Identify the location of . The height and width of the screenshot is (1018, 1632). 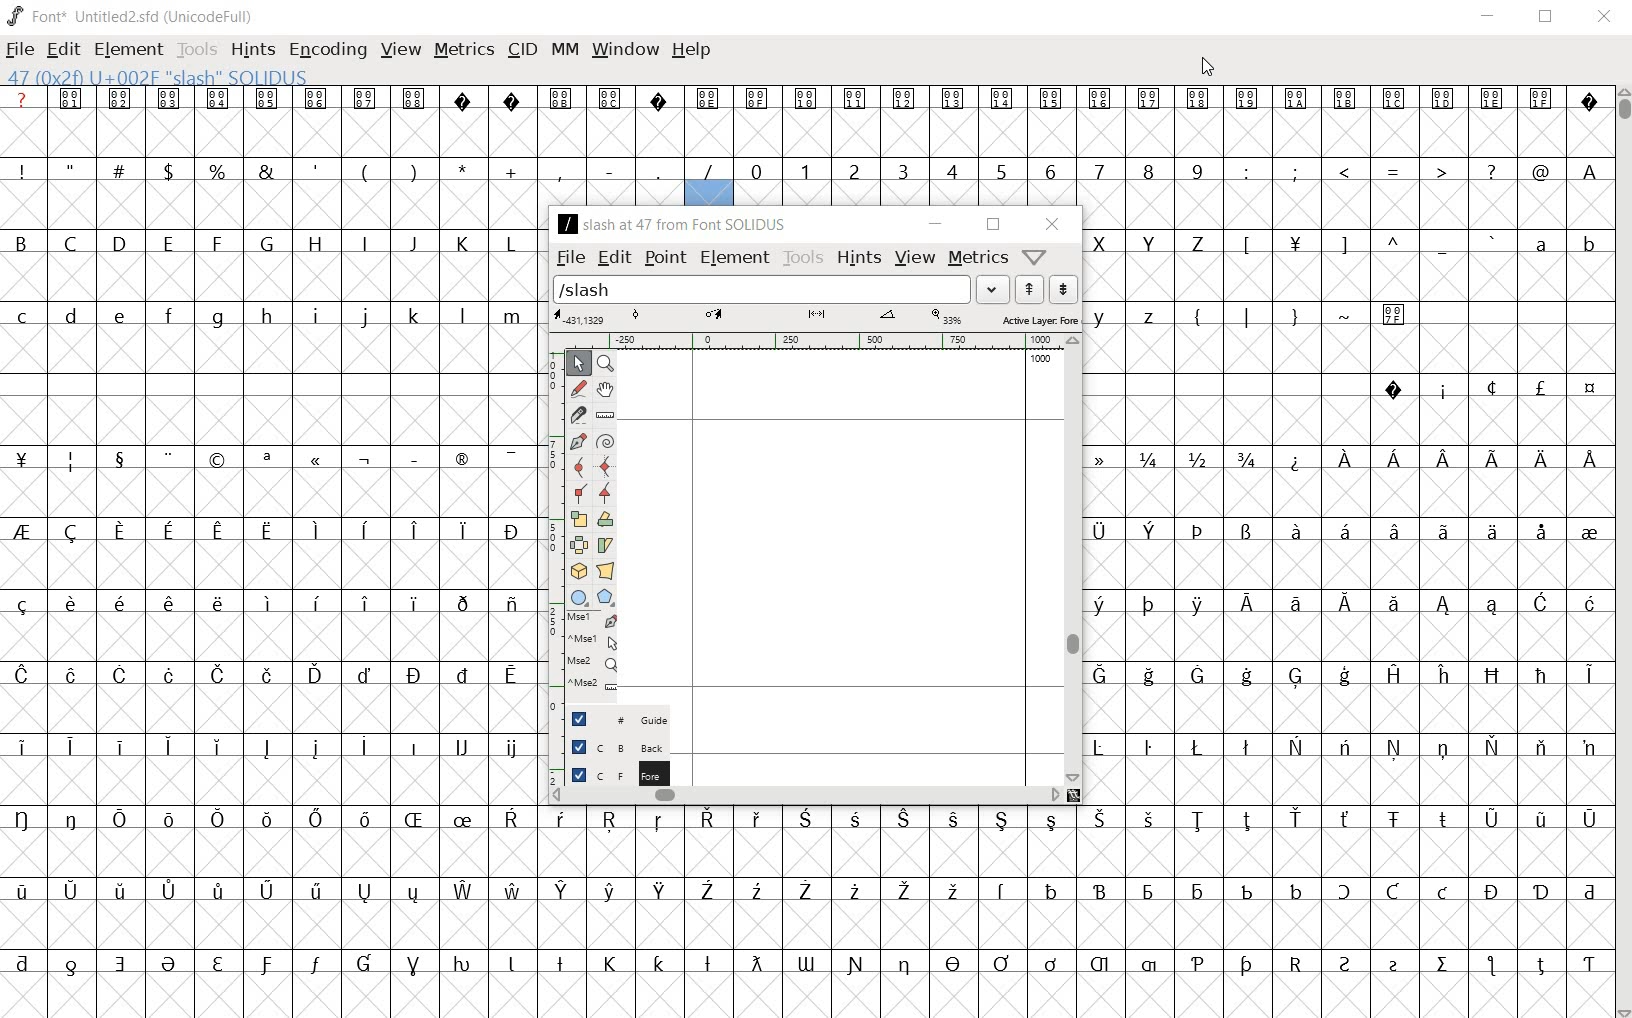
(803, 961).